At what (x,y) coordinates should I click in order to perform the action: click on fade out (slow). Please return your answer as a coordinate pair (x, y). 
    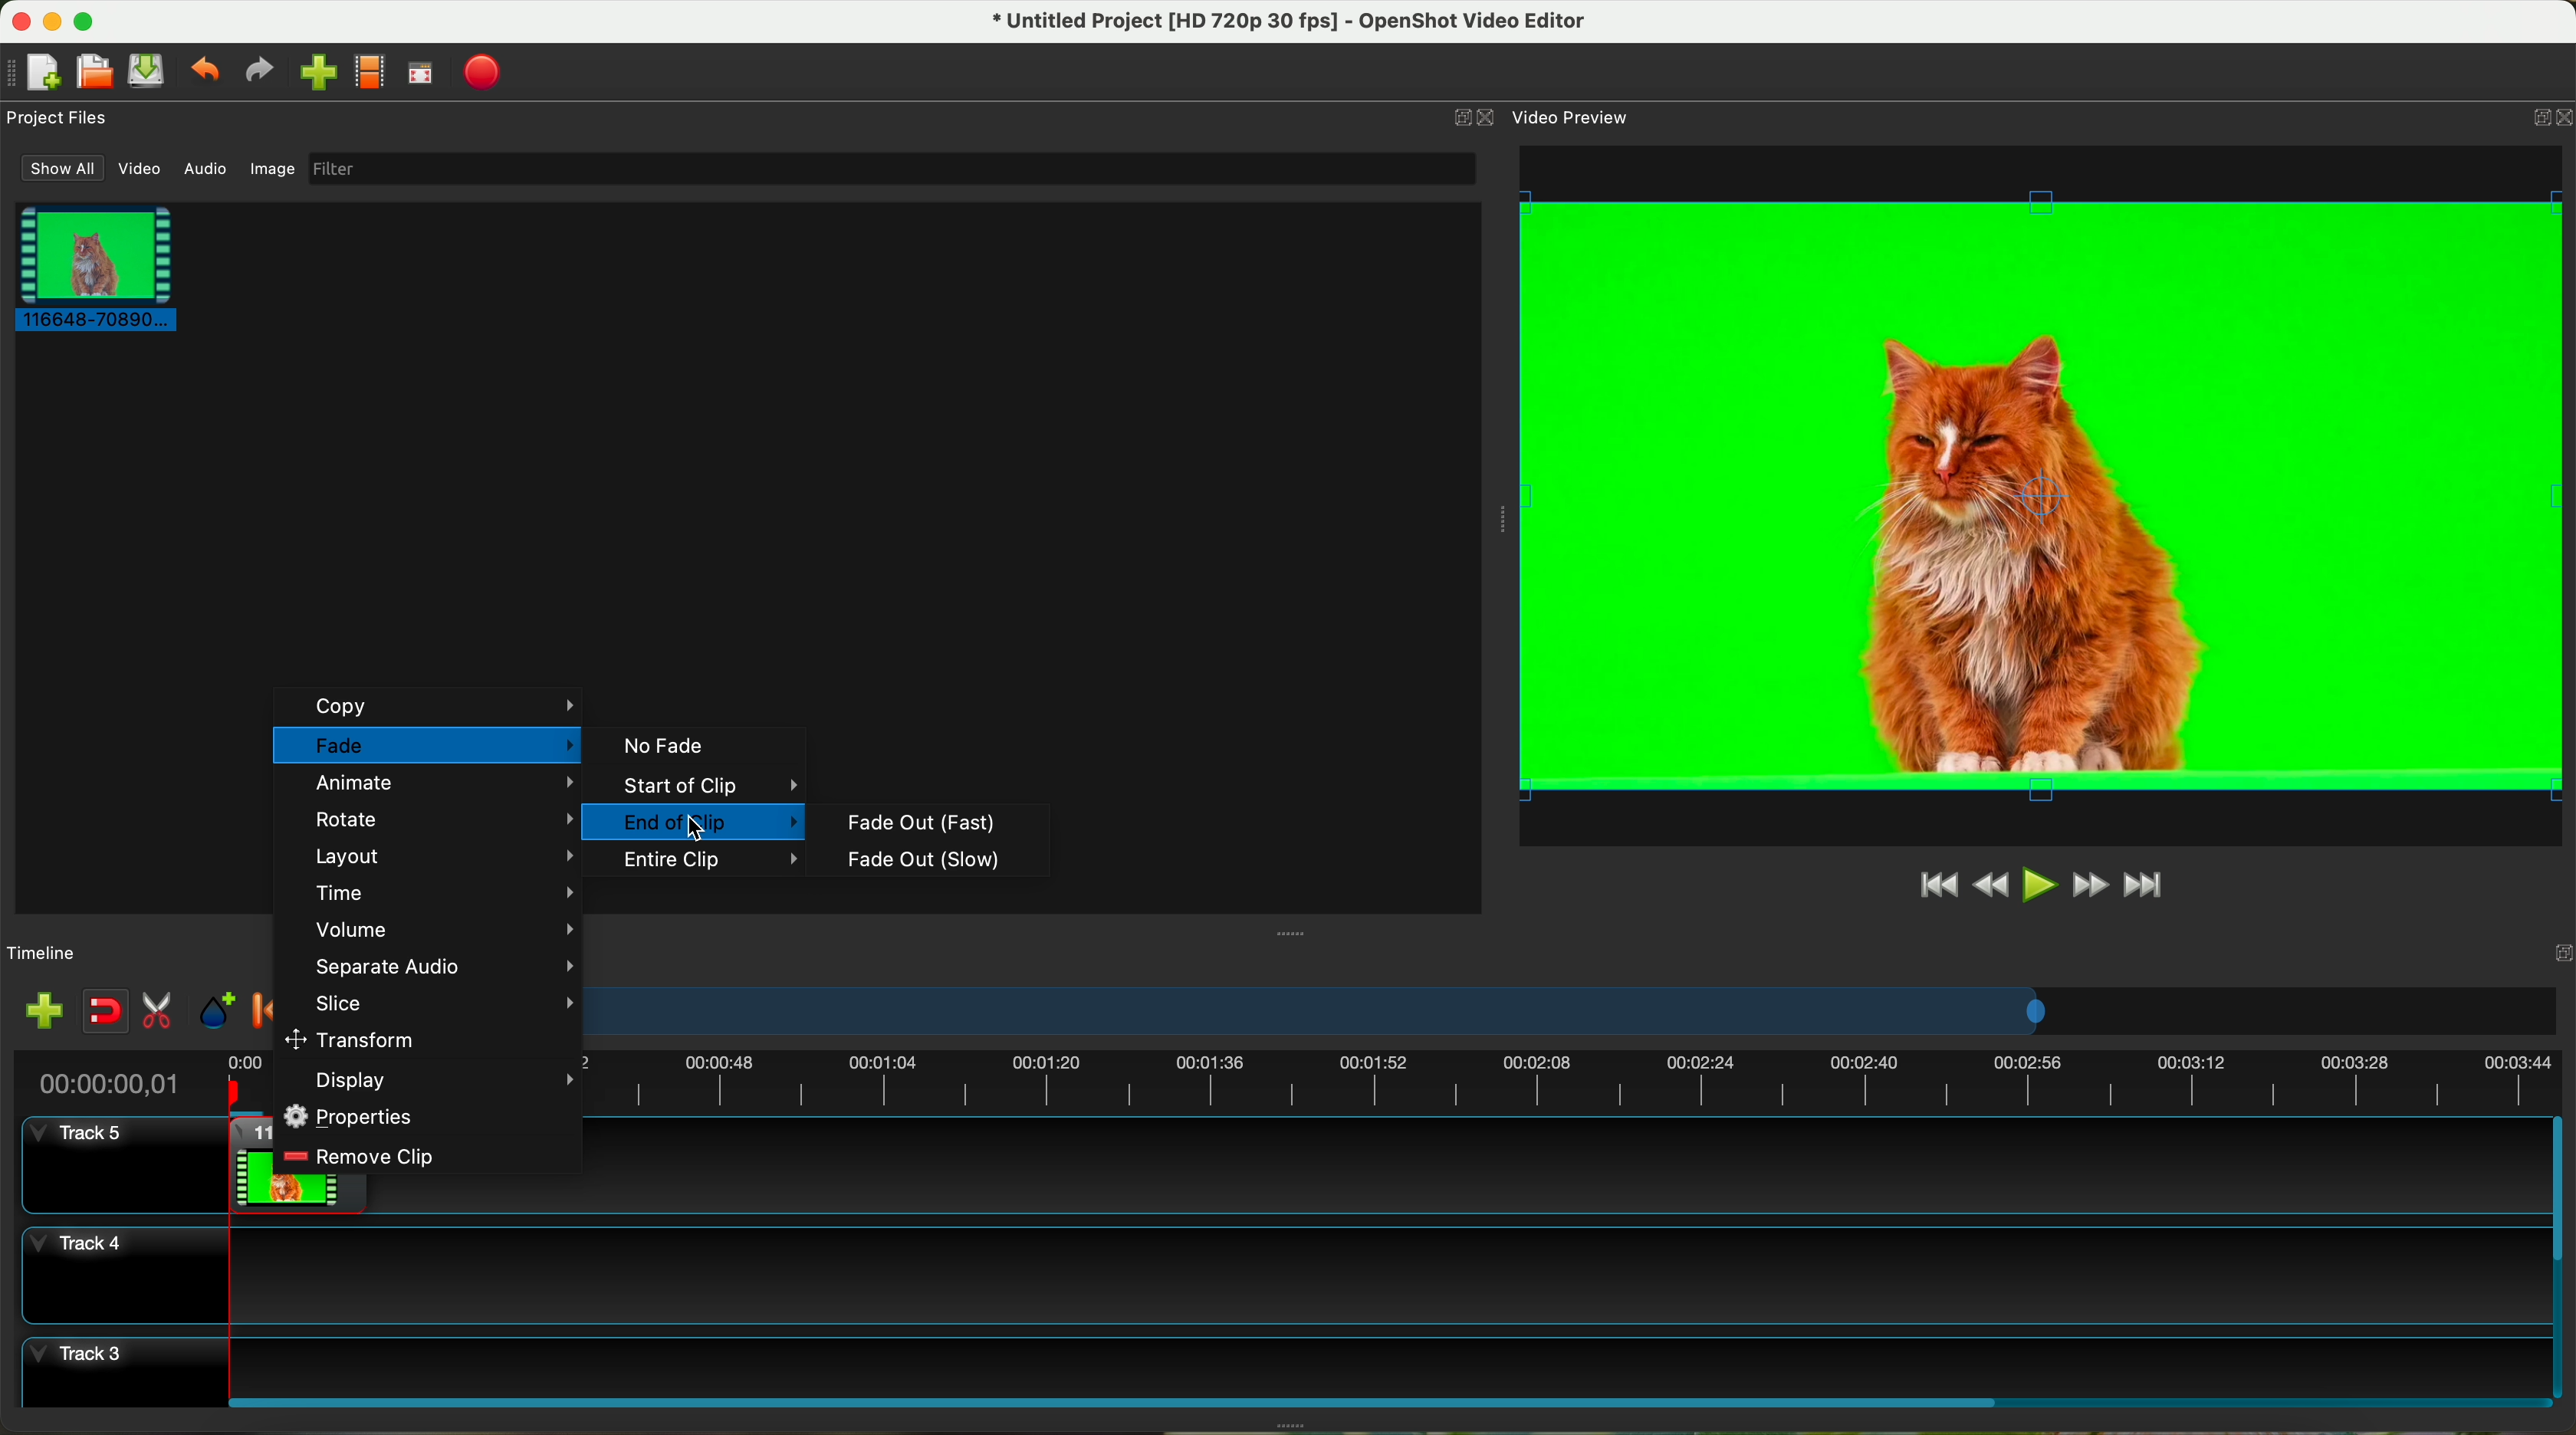
    Looking at the image, I should click on (927, 858).